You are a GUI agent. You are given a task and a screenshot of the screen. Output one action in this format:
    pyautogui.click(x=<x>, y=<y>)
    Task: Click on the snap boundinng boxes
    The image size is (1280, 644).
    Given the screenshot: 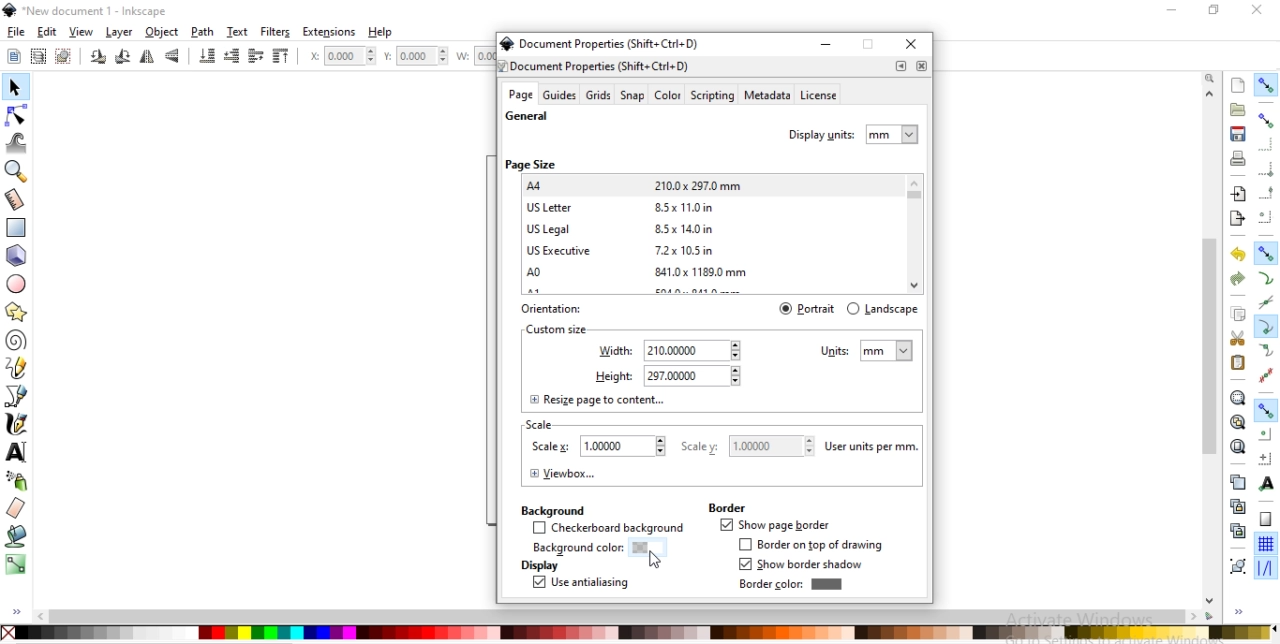 What is the action you would take?
    pyautogui.click(x=1265, y=121)
    